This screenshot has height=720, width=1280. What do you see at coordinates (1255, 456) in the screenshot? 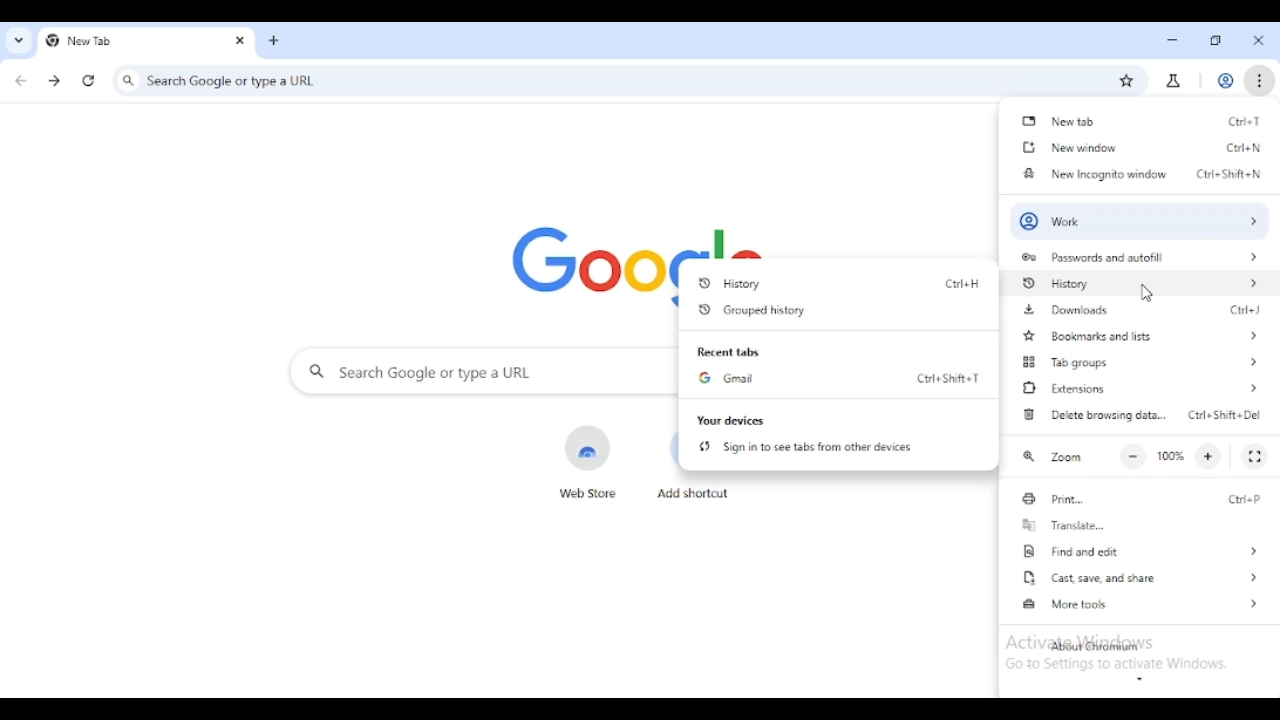
I see `full screen` at bounding box center [1255, 456].